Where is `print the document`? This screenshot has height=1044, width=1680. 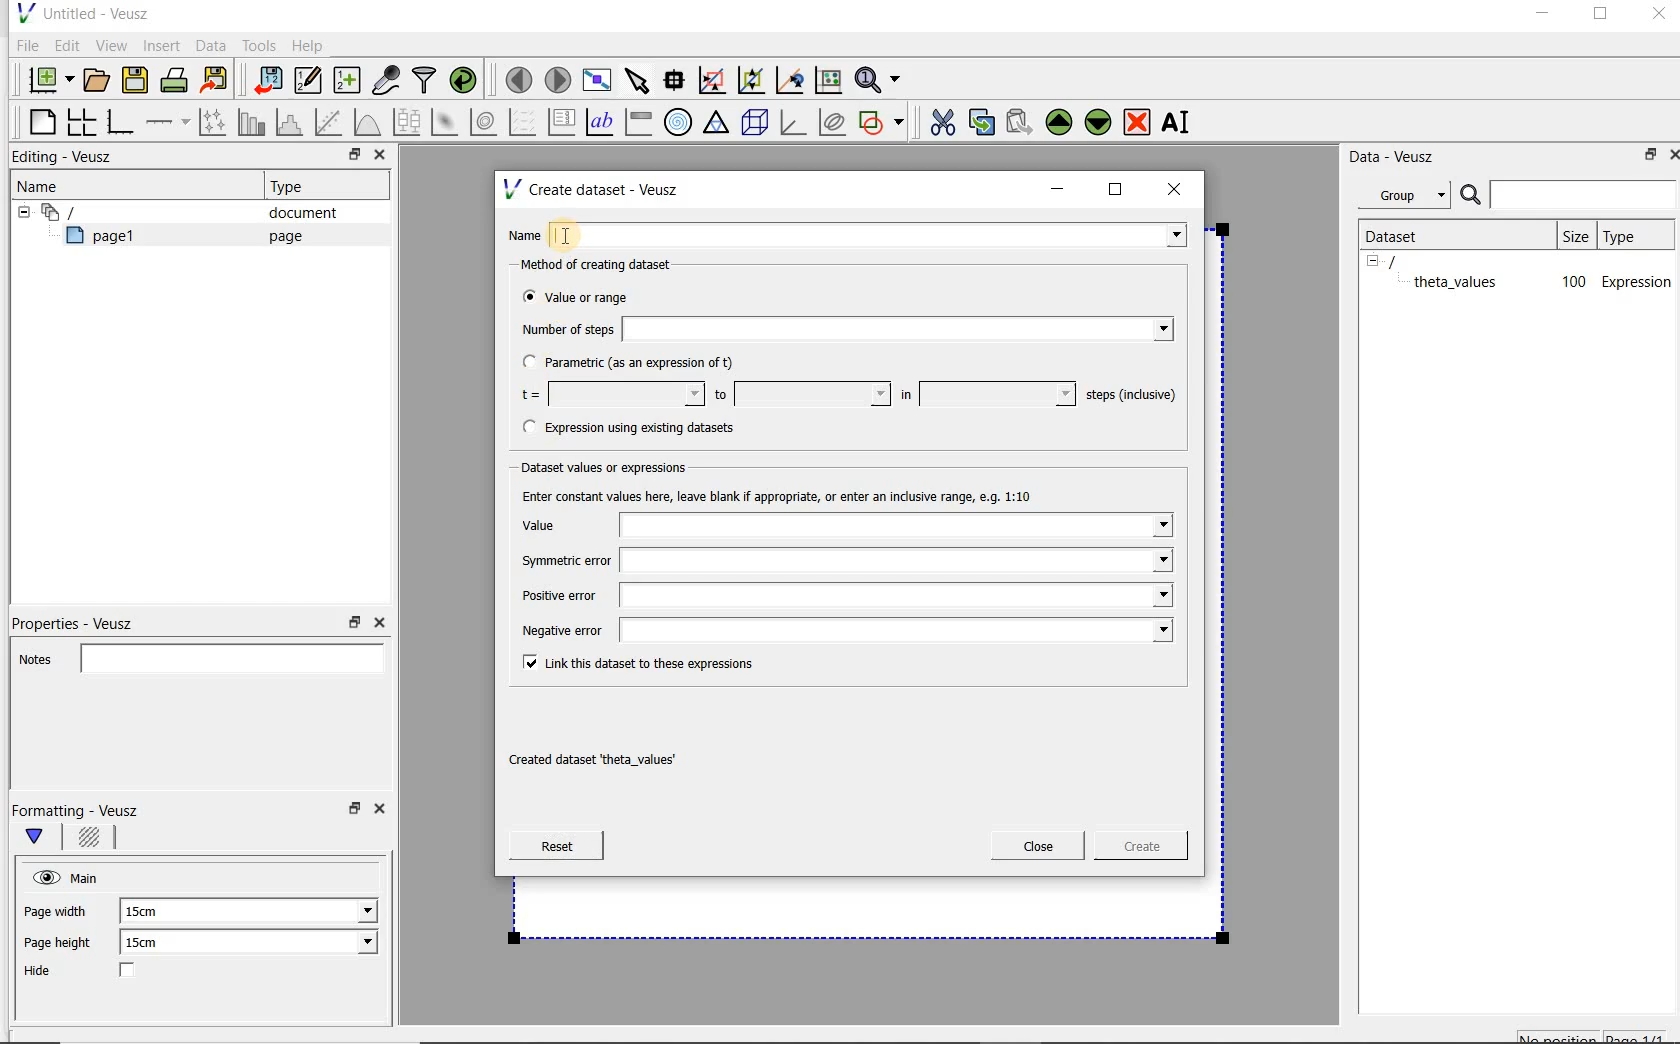 print the document is located at coordinates (178, 79).